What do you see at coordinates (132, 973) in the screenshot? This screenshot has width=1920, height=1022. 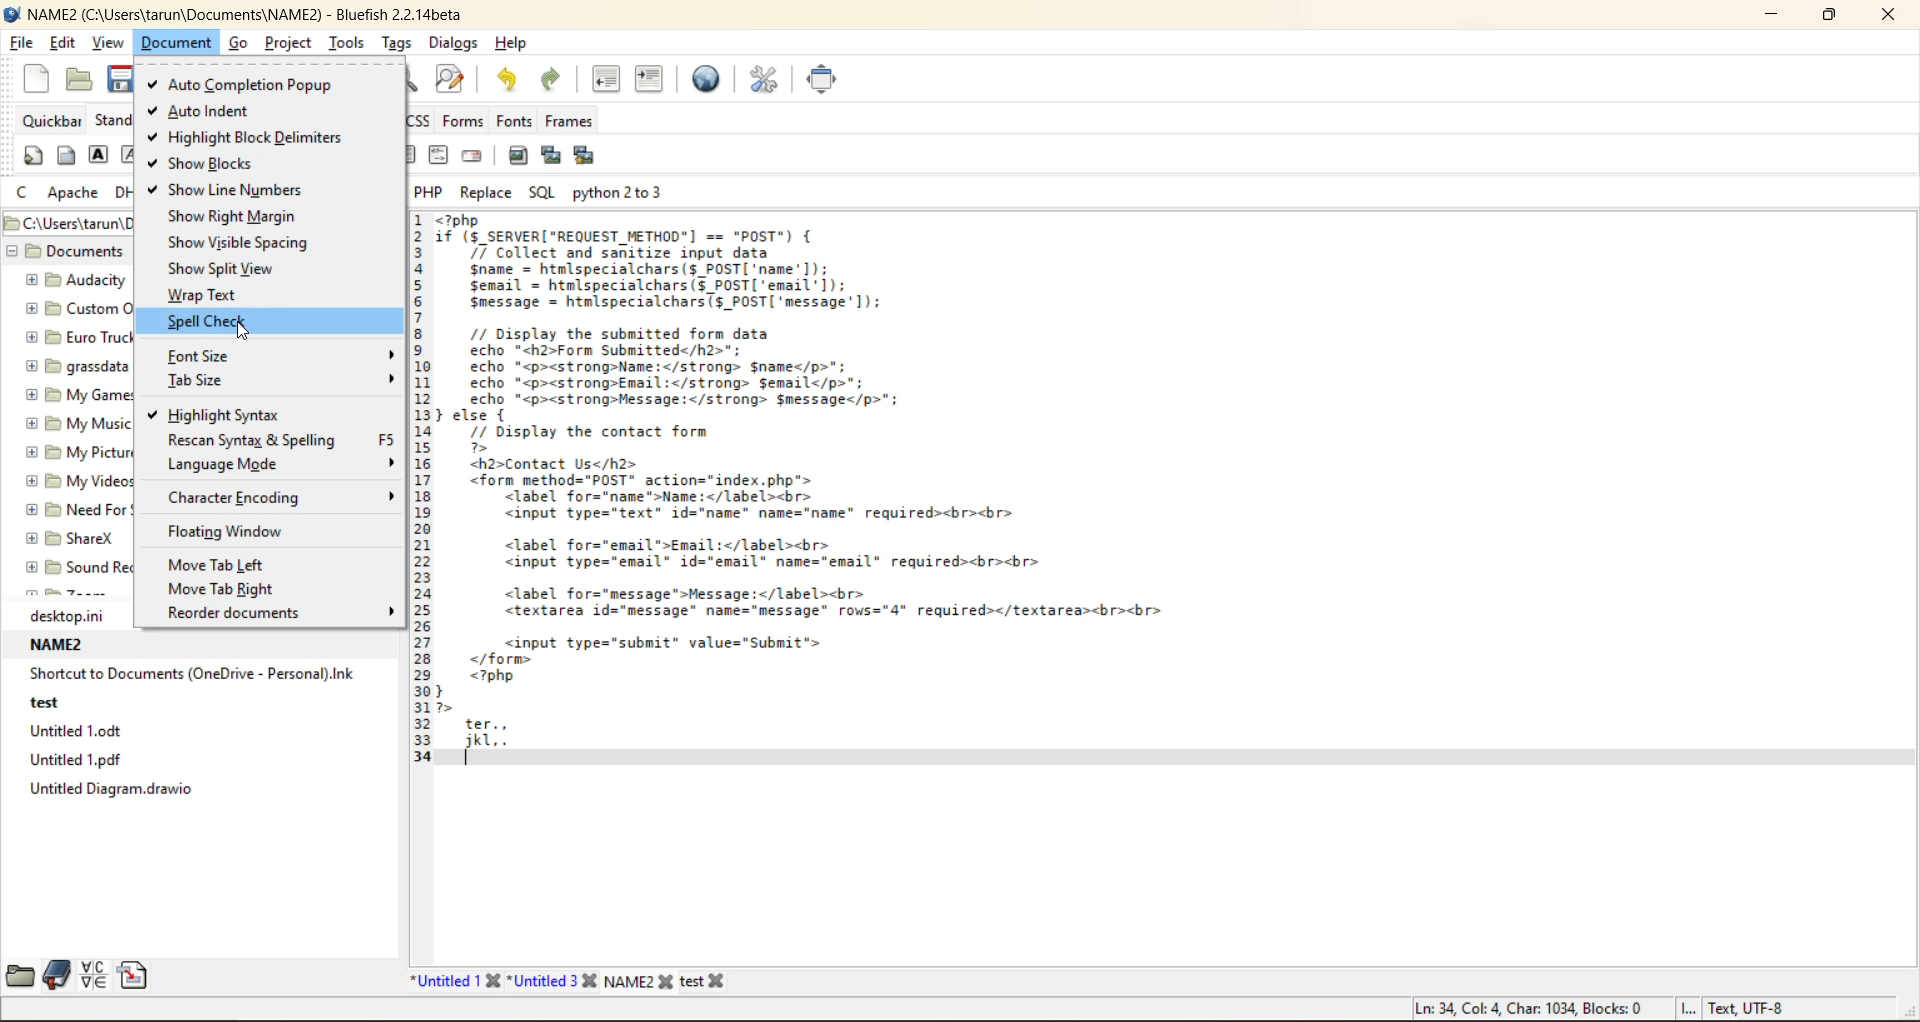 I see `snippets` at bounding box center [132, 973].